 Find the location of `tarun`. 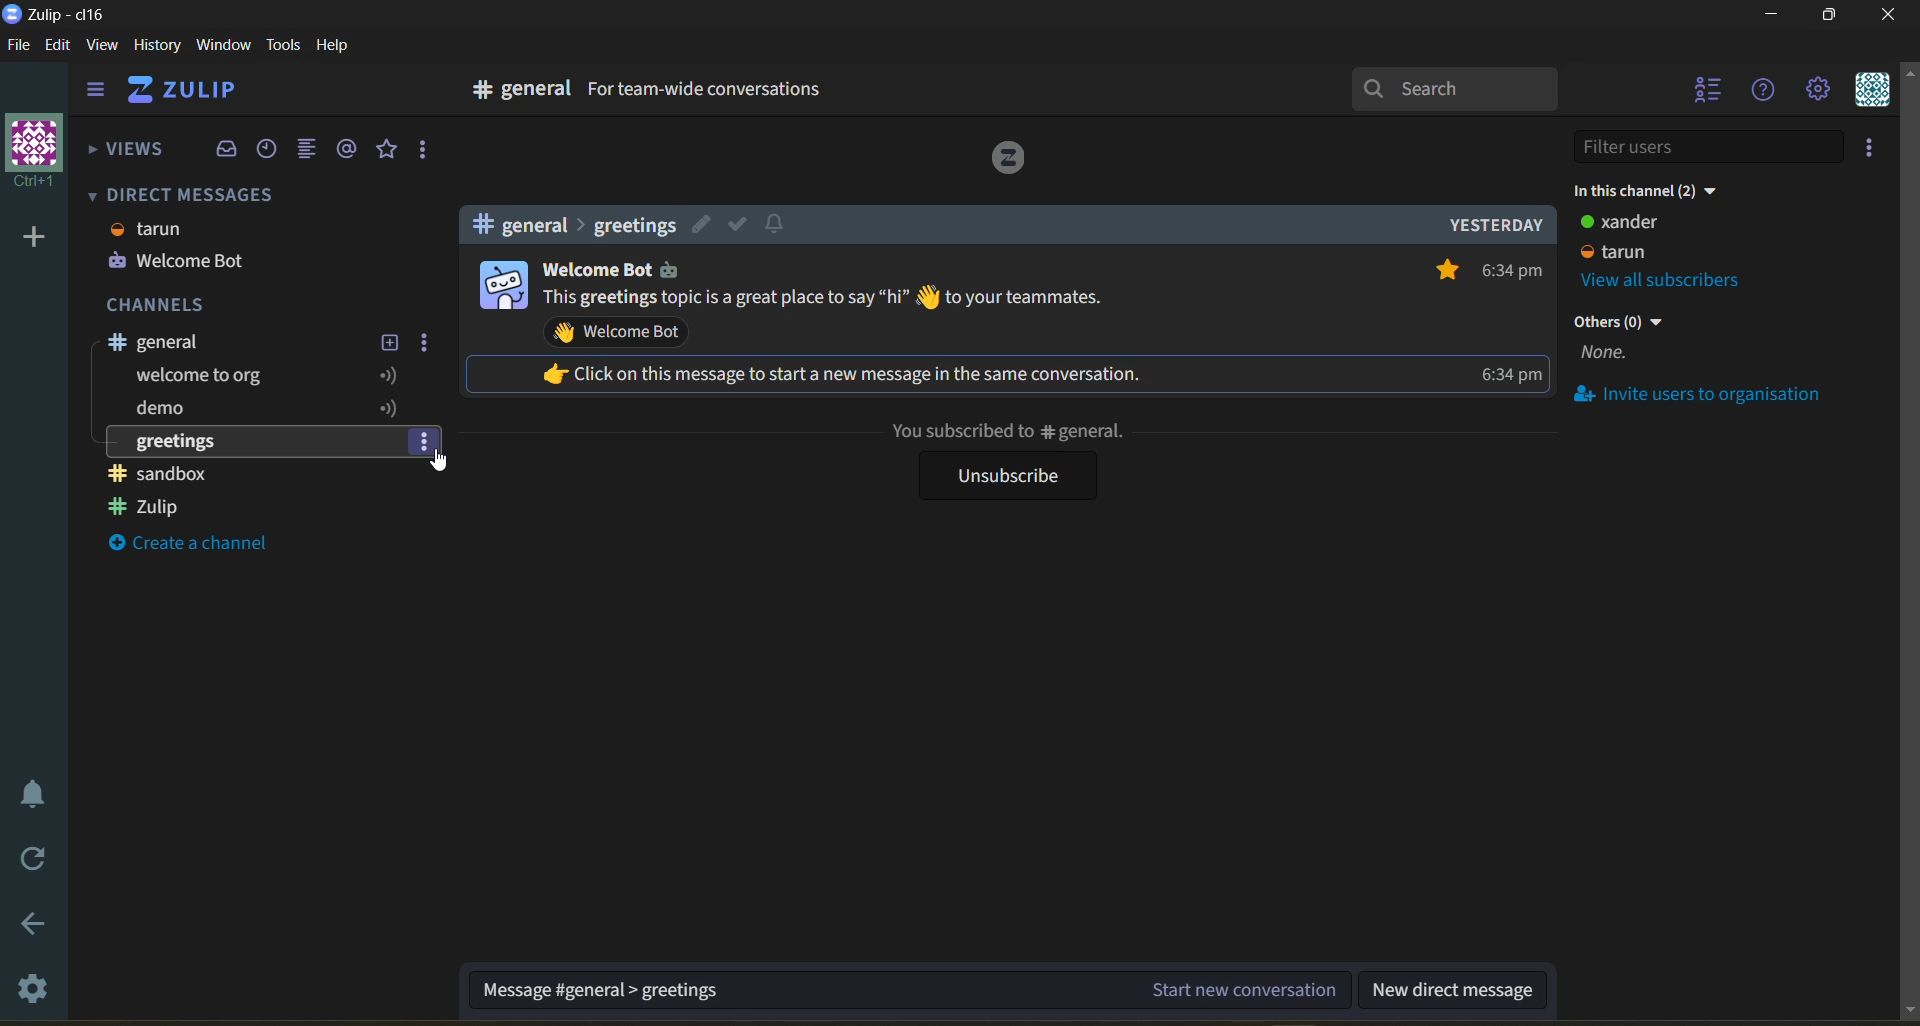

tarun is located at coordinates (154, 231).